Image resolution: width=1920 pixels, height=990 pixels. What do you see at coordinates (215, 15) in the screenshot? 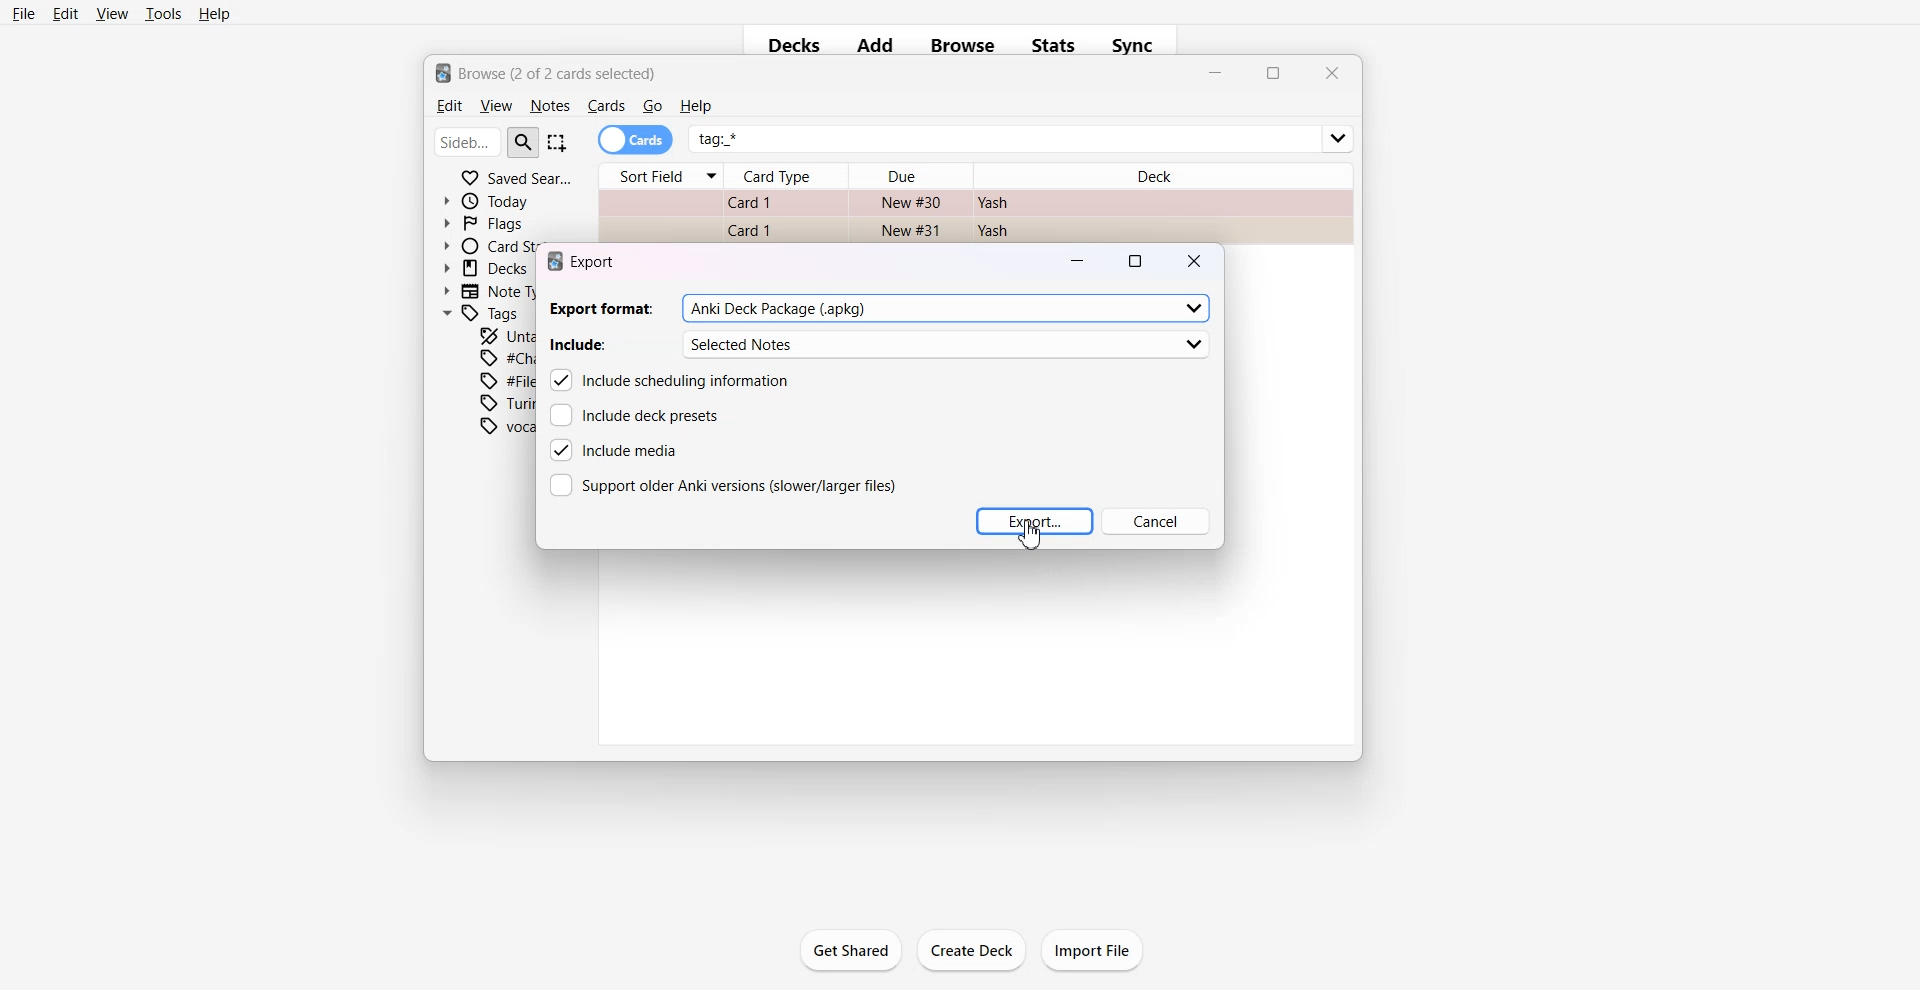
I see `Help` at bounding box center [215, 15].